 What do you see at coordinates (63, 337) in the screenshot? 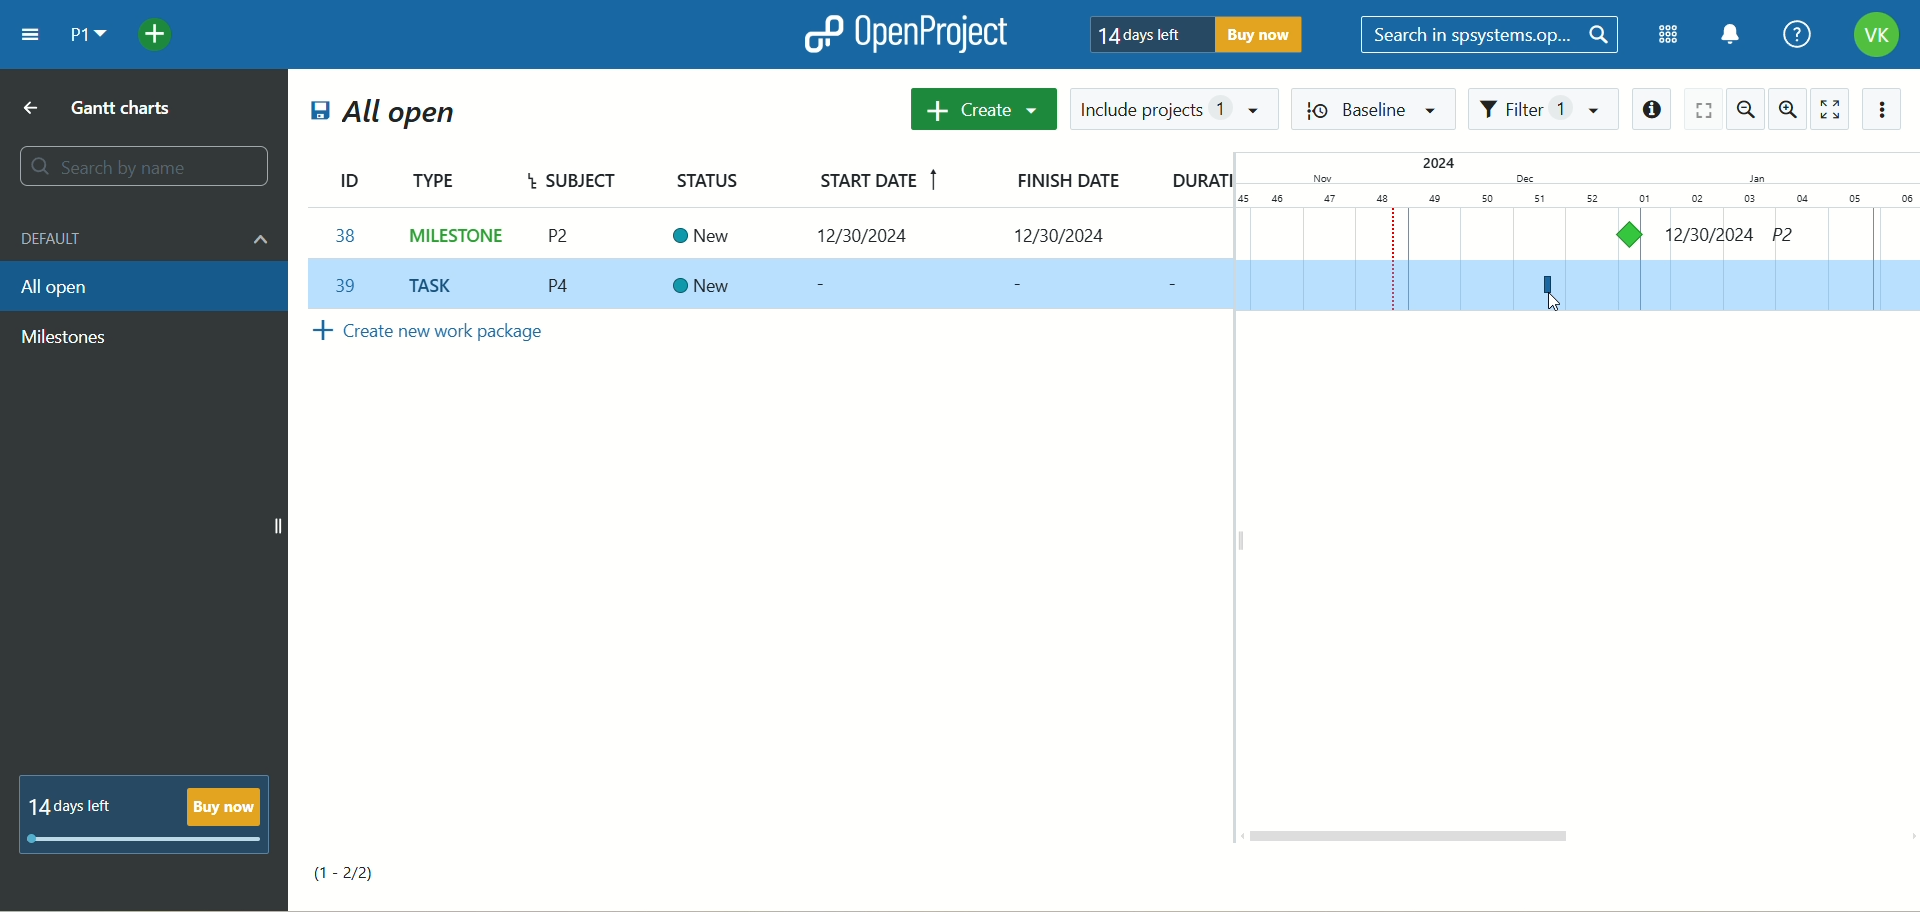
I see `milestone` at bounding box center [63, 337].